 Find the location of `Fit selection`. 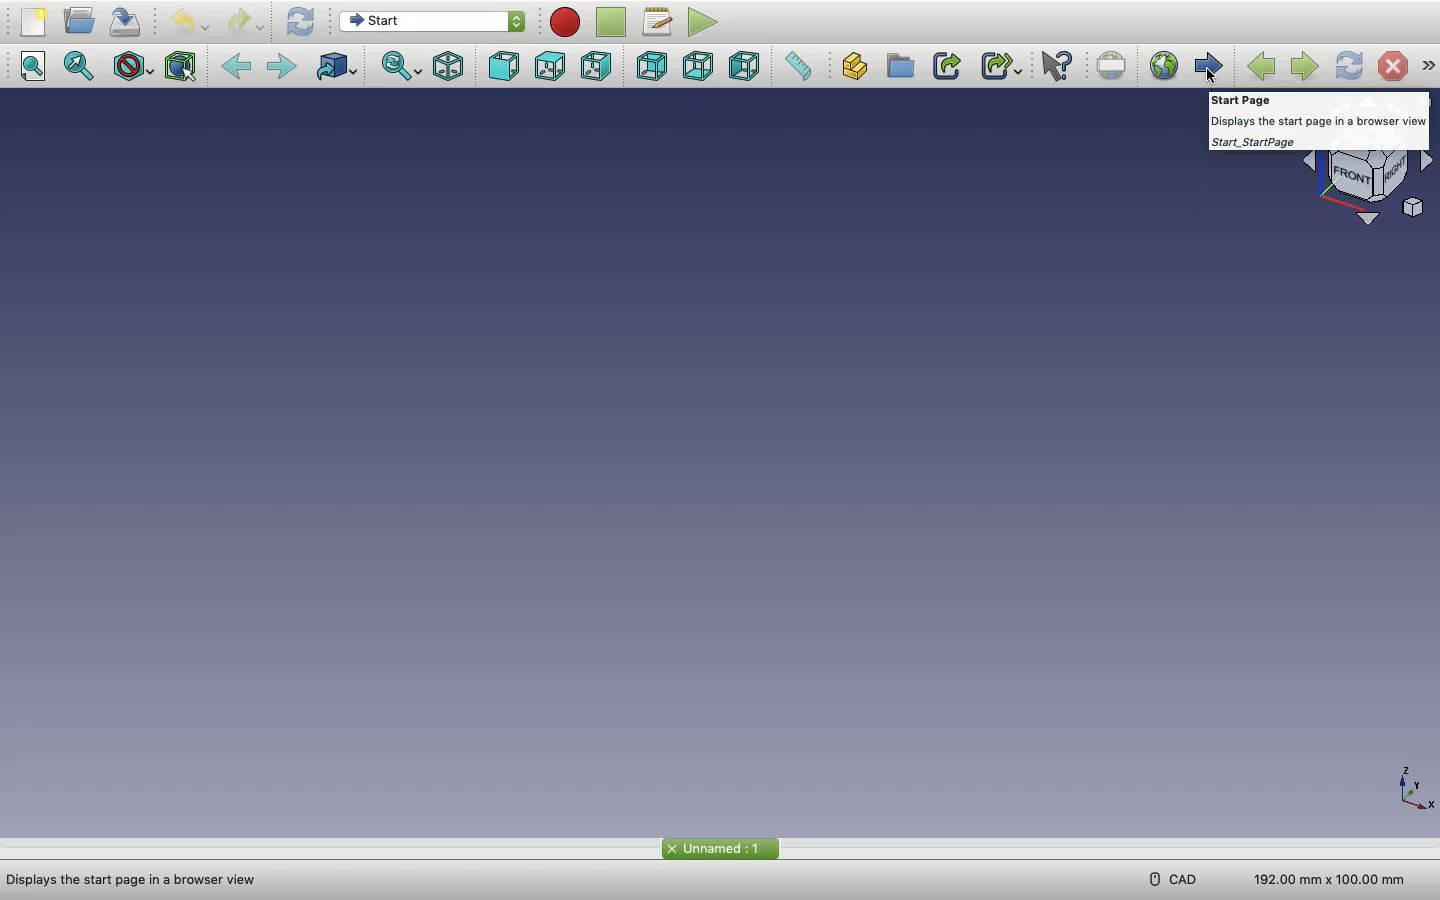

Fit selection is located at coordinates (83, 67).